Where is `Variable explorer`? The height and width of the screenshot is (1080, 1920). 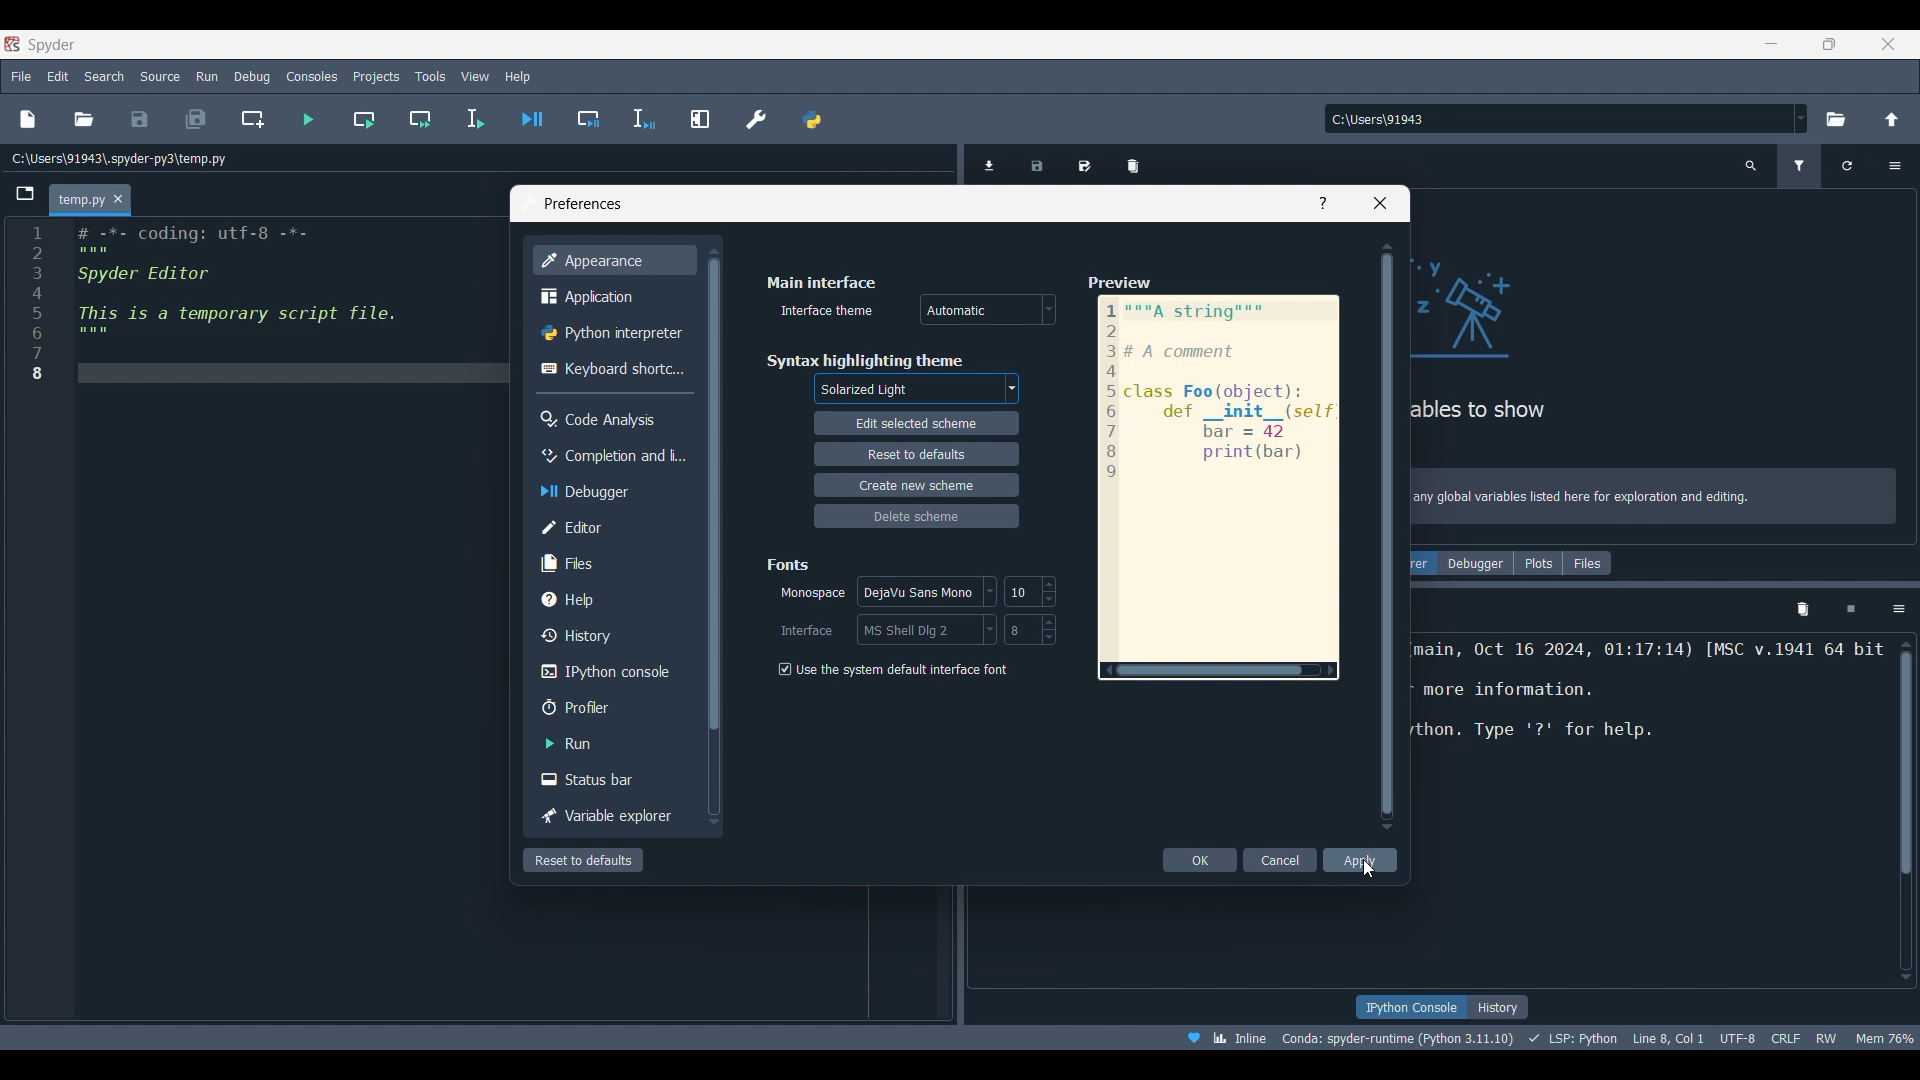
Variable explorer is located at coordinates (612, 816).